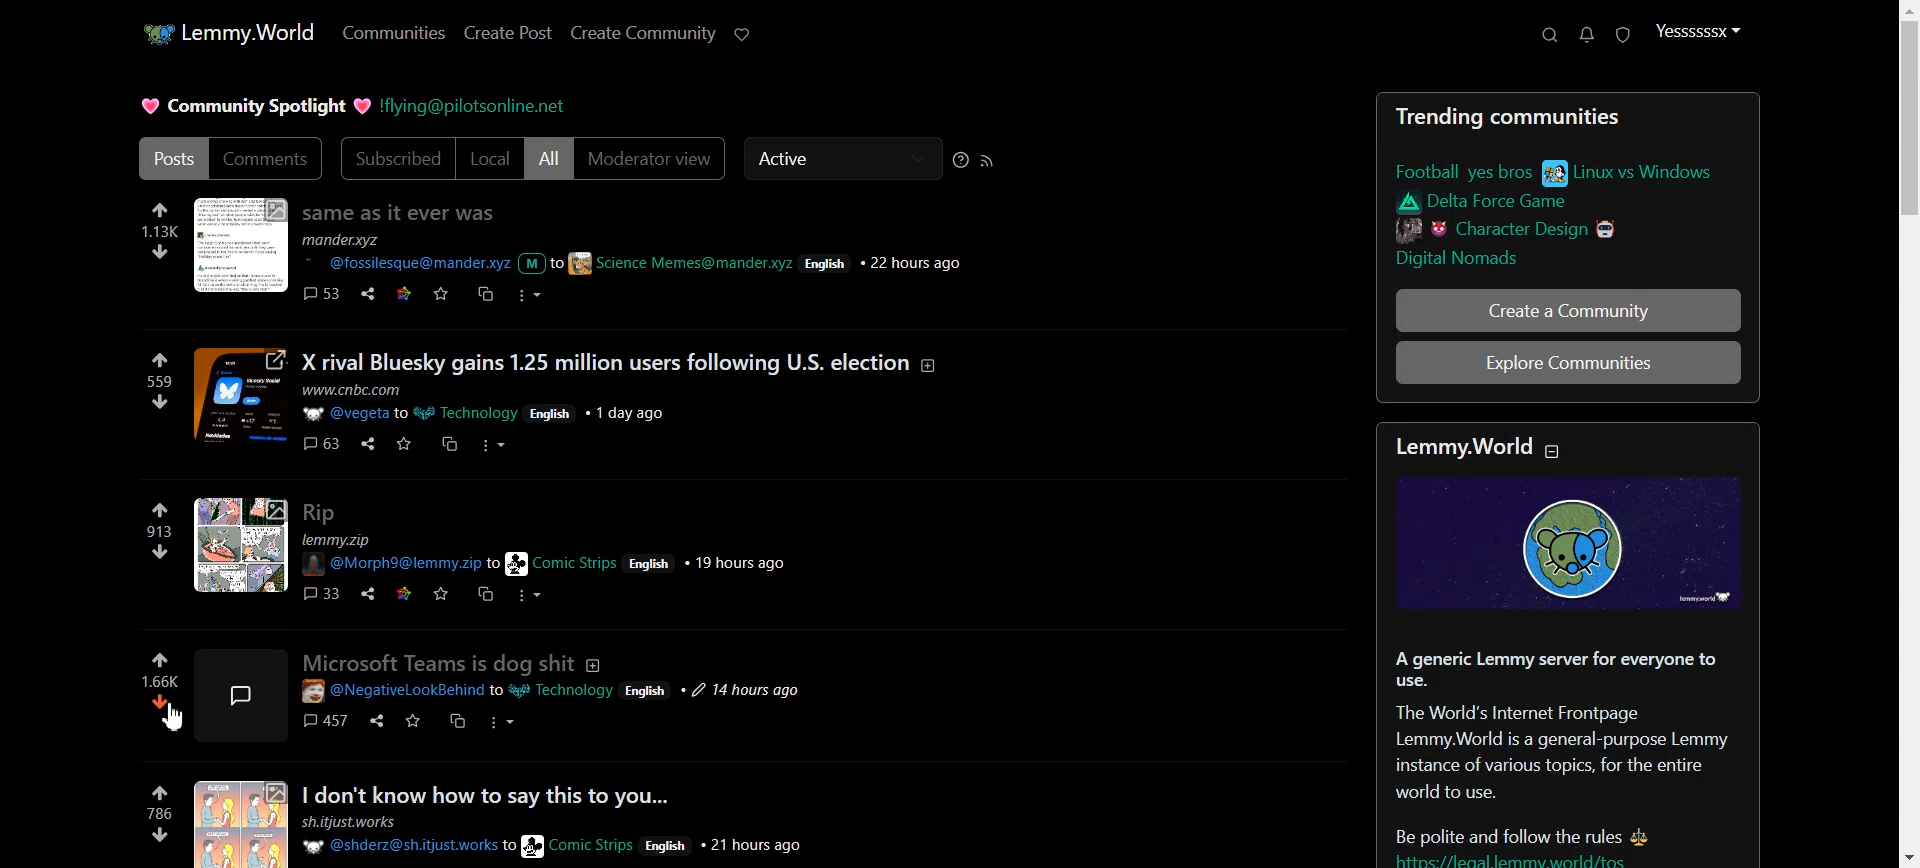  What do you see at coordinates (1508, 228) in the screenshot?
I see `link` at bounding box center [1508, 228].